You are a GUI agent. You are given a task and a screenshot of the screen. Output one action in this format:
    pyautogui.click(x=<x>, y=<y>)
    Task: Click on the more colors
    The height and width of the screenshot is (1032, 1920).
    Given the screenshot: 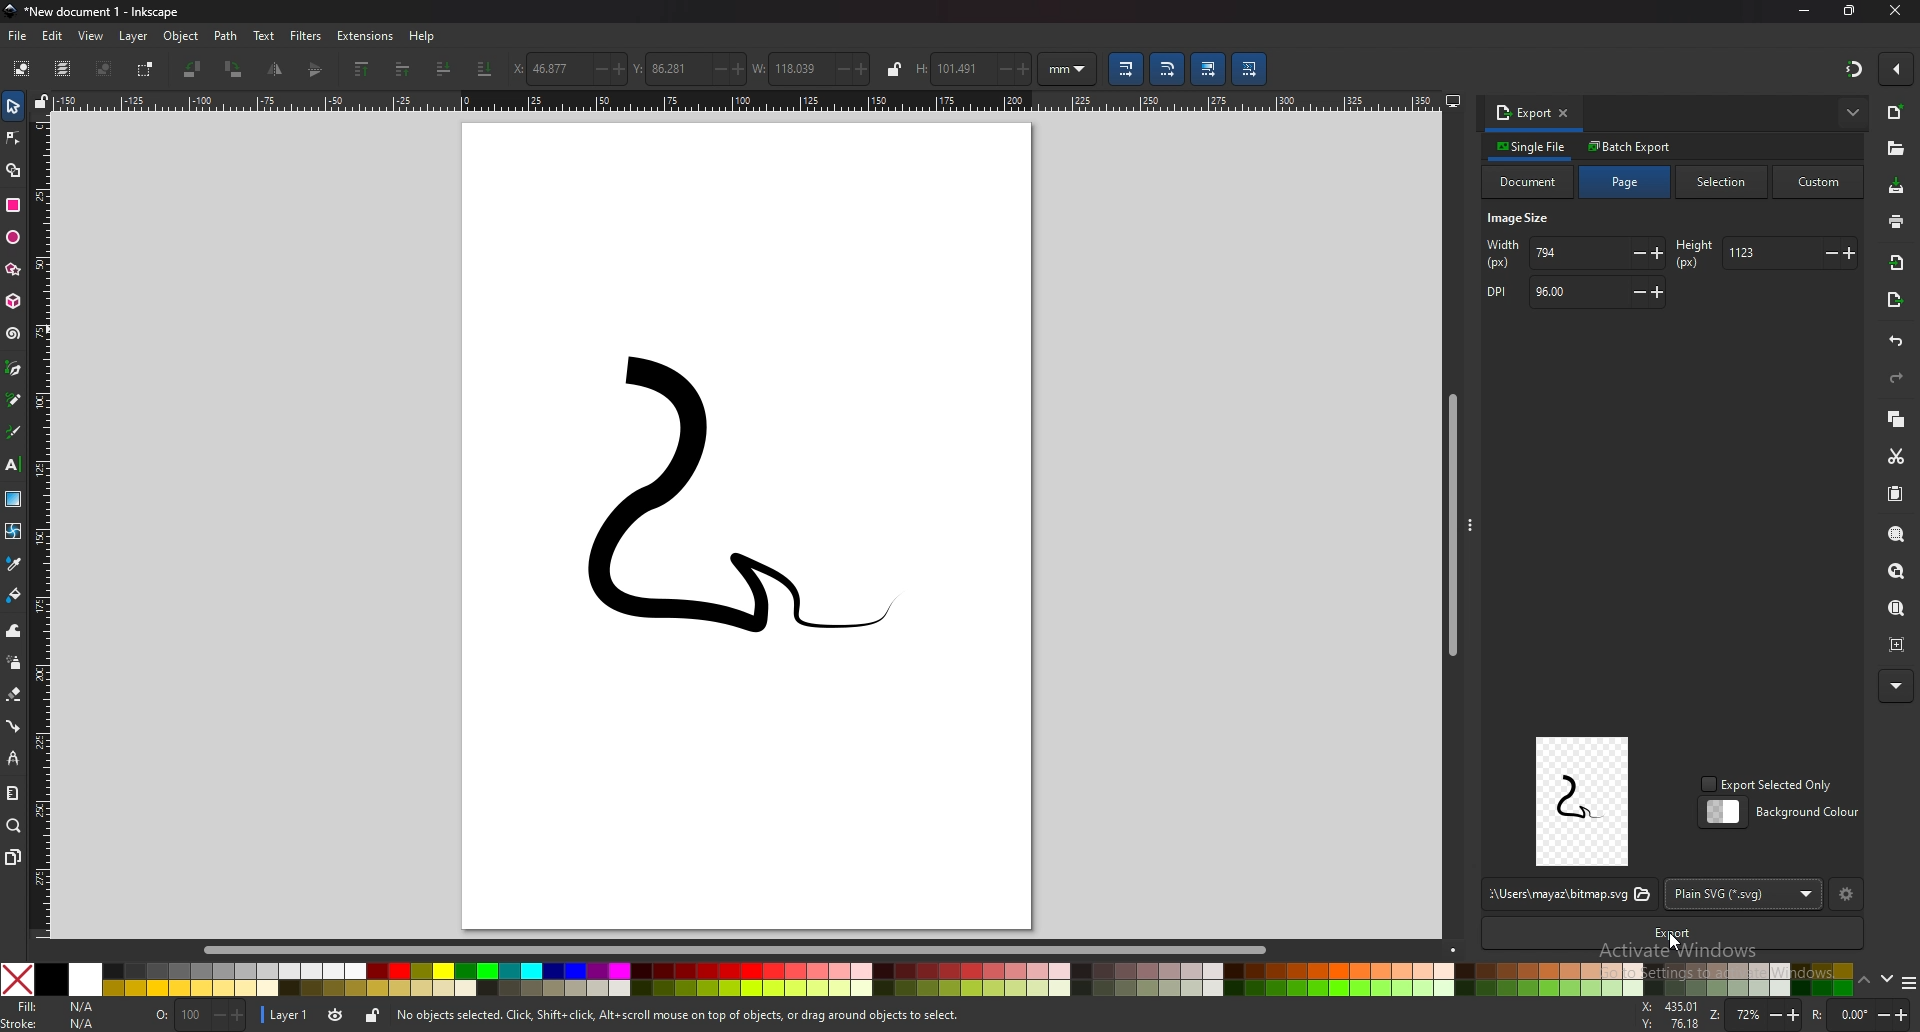 What is the action you would take?
    pyautogui.click(x=1905, y=982)
    